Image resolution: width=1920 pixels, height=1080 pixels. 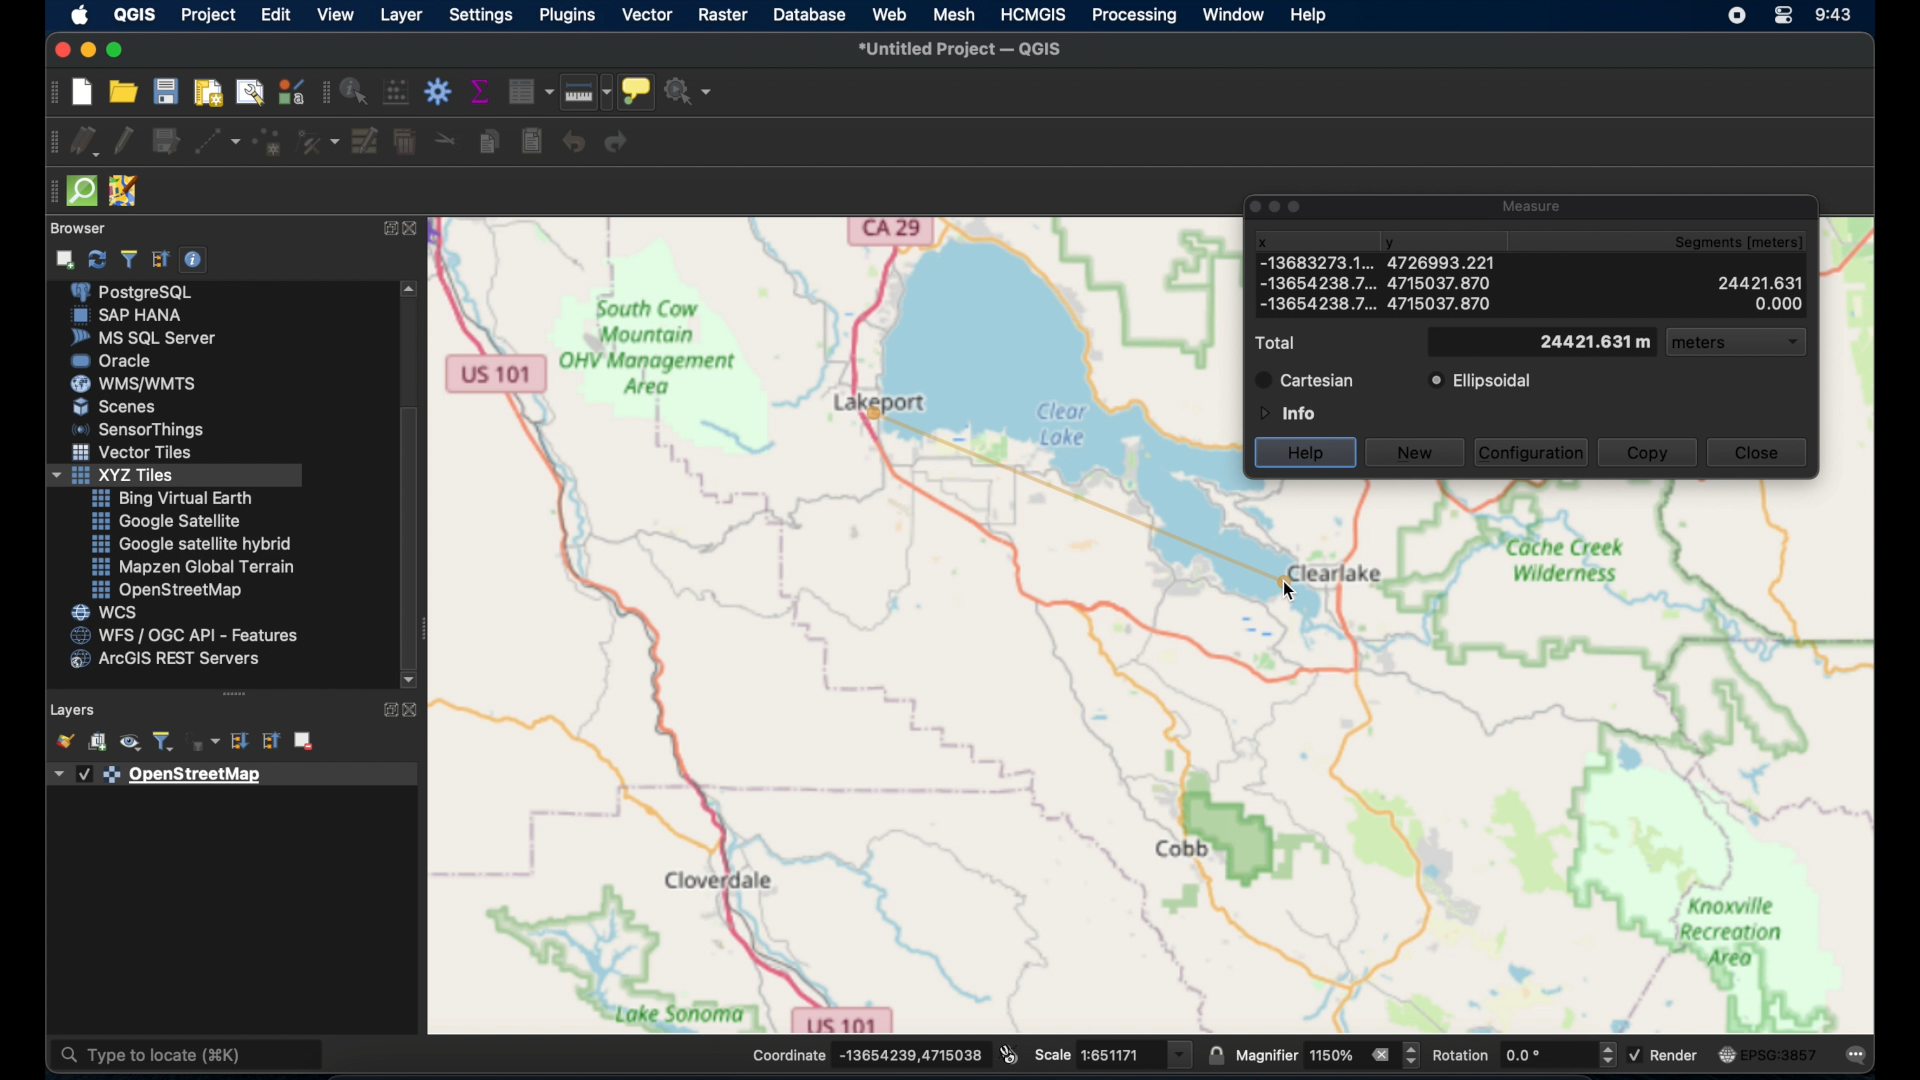 I want to click on openstreetmap layer, so click(x=160, y=776).